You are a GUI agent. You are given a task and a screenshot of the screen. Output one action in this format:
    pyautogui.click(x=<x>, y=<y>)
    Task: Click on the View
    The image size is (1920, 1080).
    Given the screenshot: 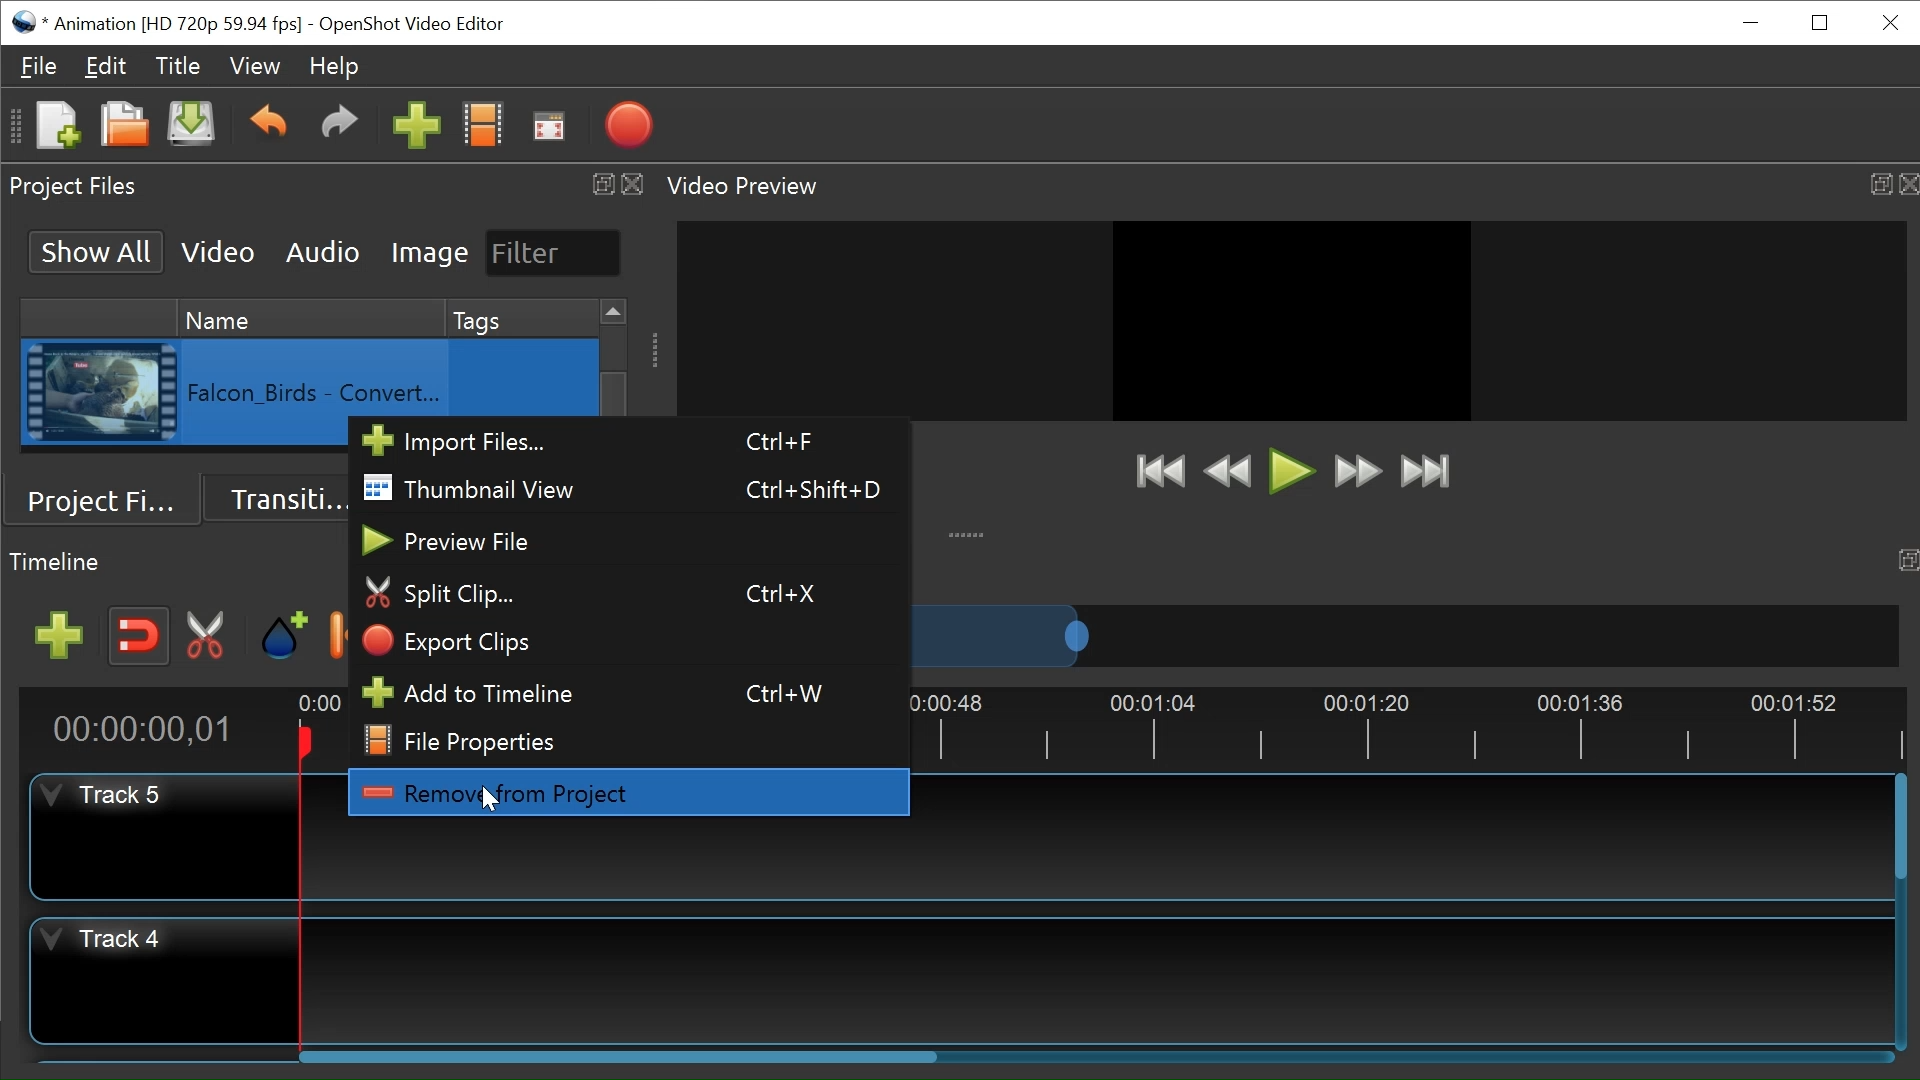 What is the action you would take?
    pyautogui.click(x=255, y=64)
    